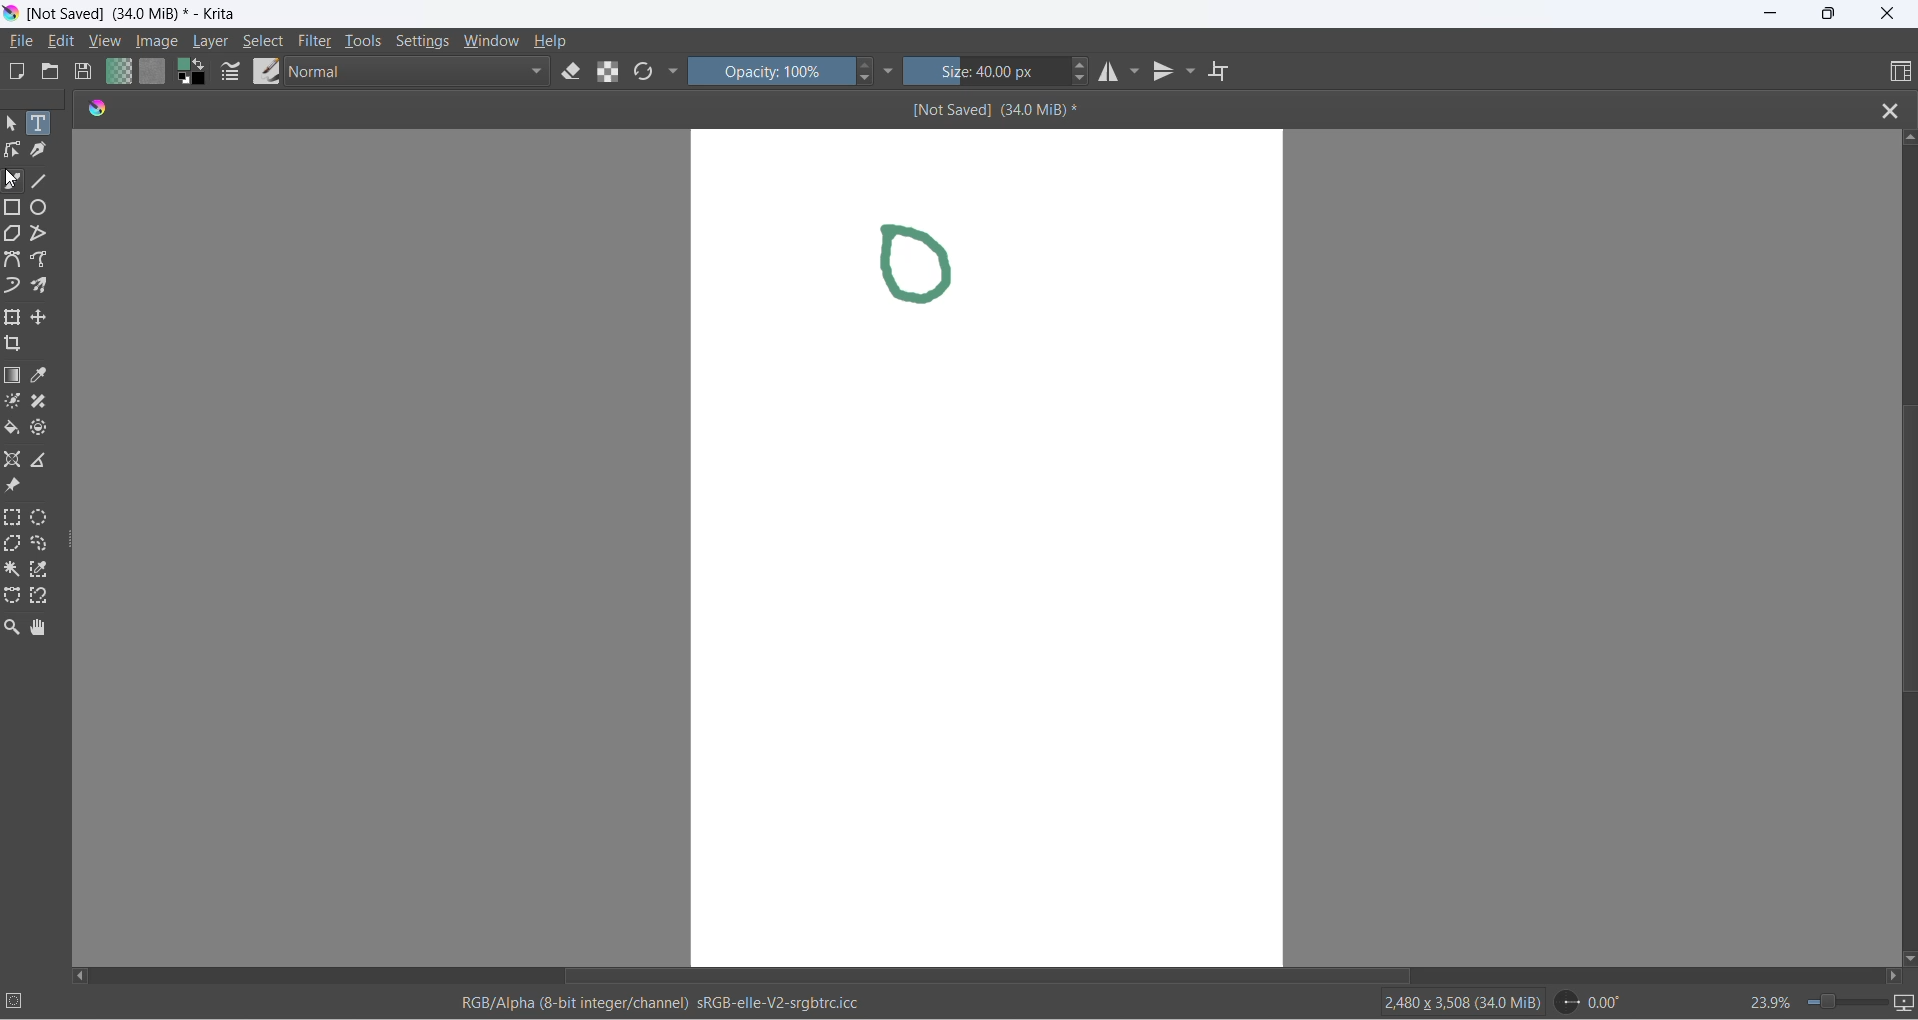 The width and height of the screenshot is (1918, 1020). What do you see at coordinates (1758, 1000) in the screenshot?
I see `zoom percentage` at bounding box center [1758, 1000].